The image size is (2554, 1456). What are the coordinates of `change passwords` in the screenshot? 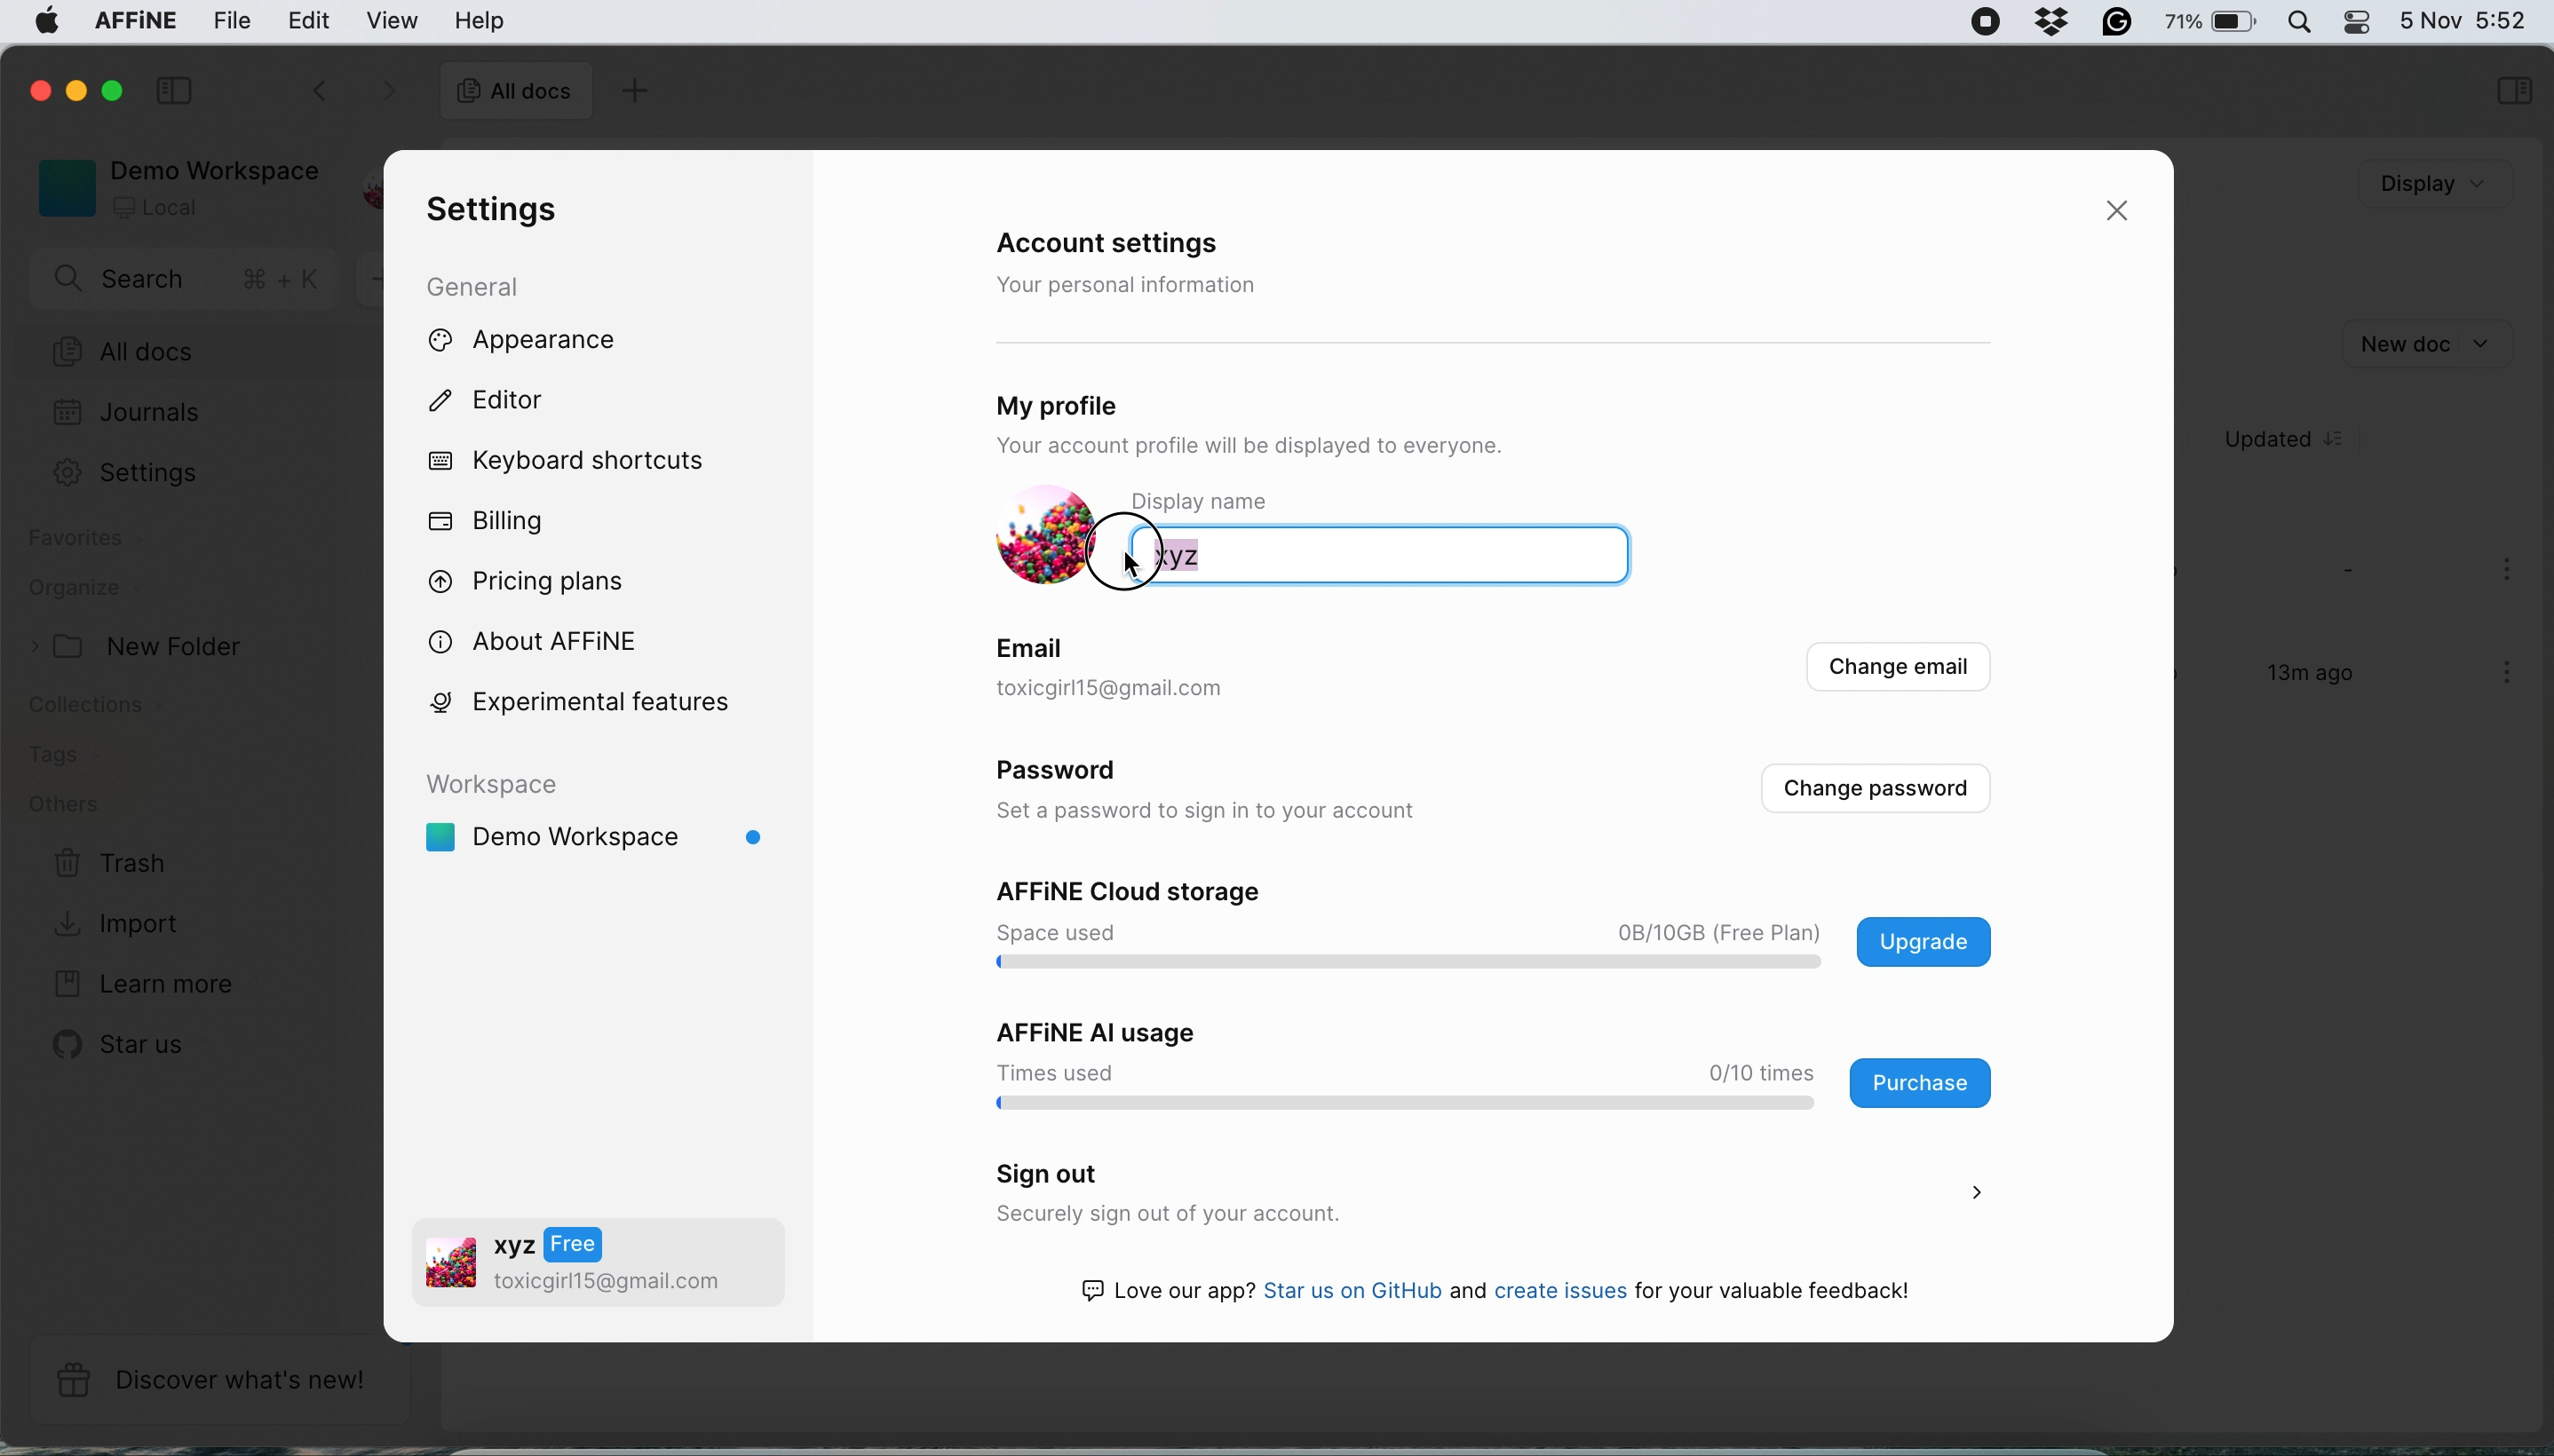 It's located at (1875, 789).